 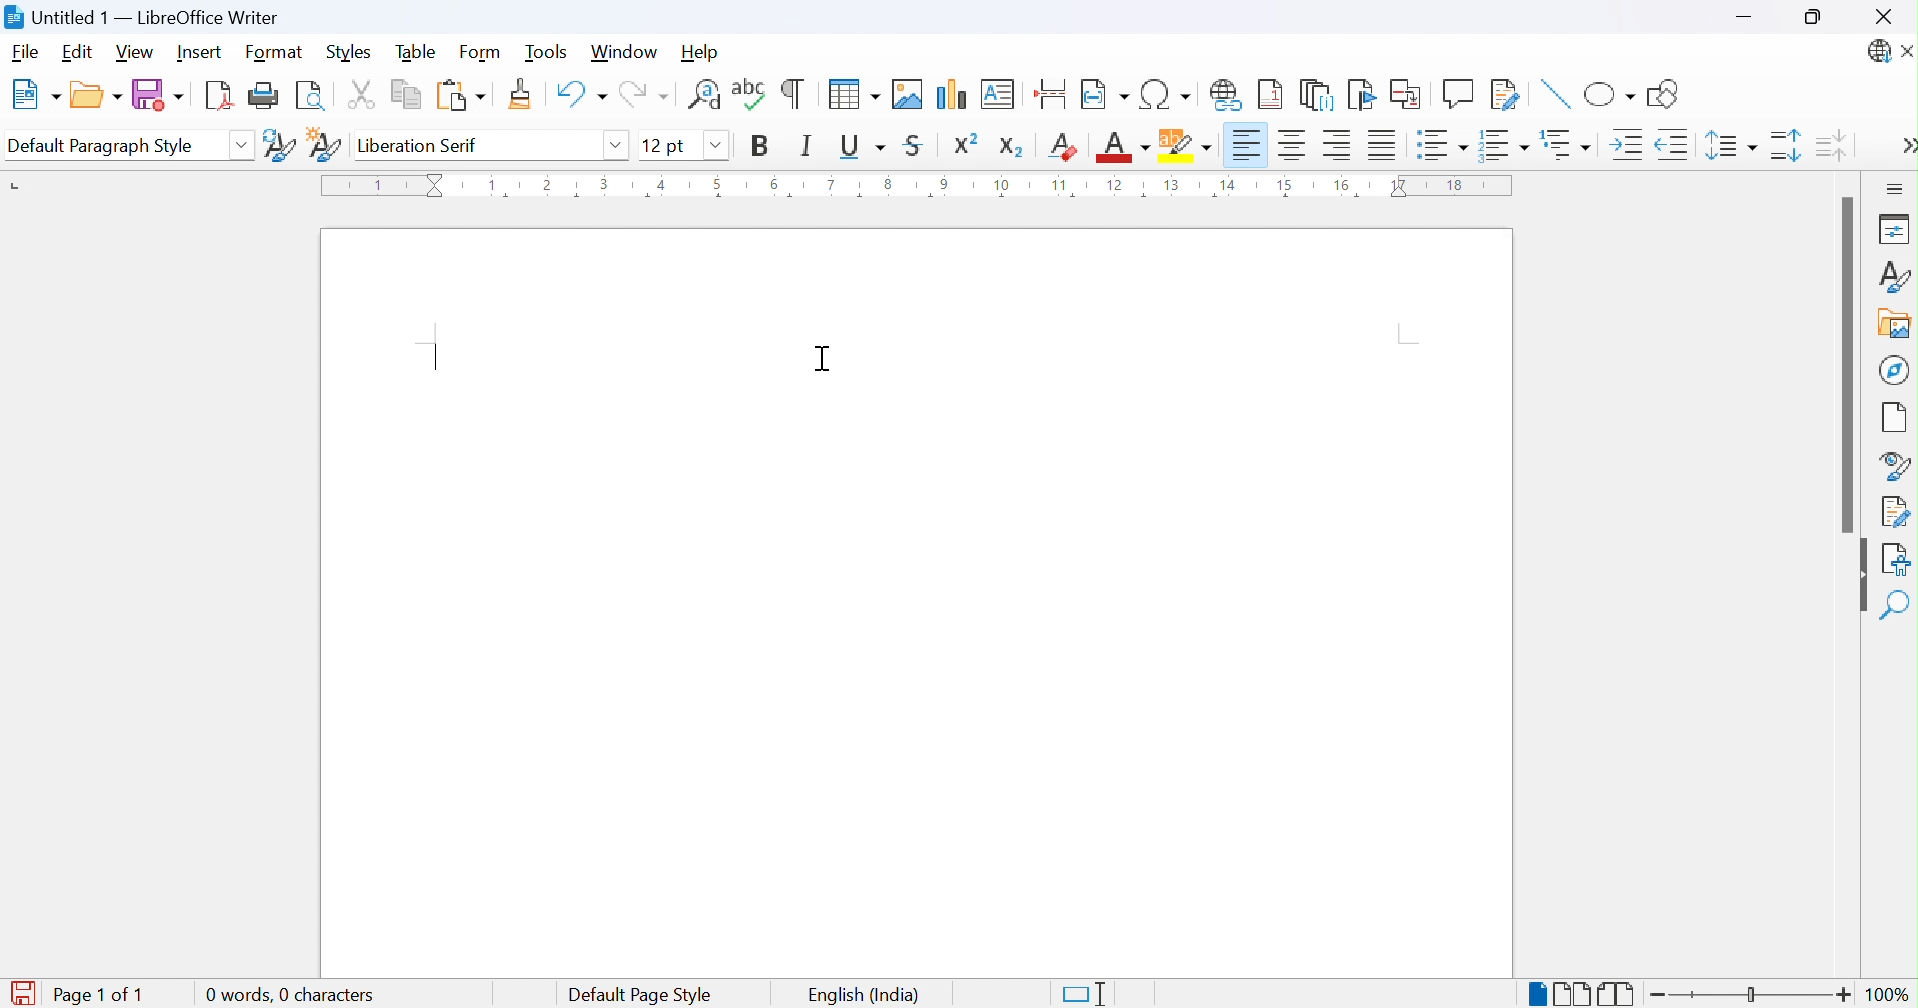 What do you see at coordinates (1896, 191) in the screenshot?
I see `Sidebar settings` at bounding box center [1896, 191].